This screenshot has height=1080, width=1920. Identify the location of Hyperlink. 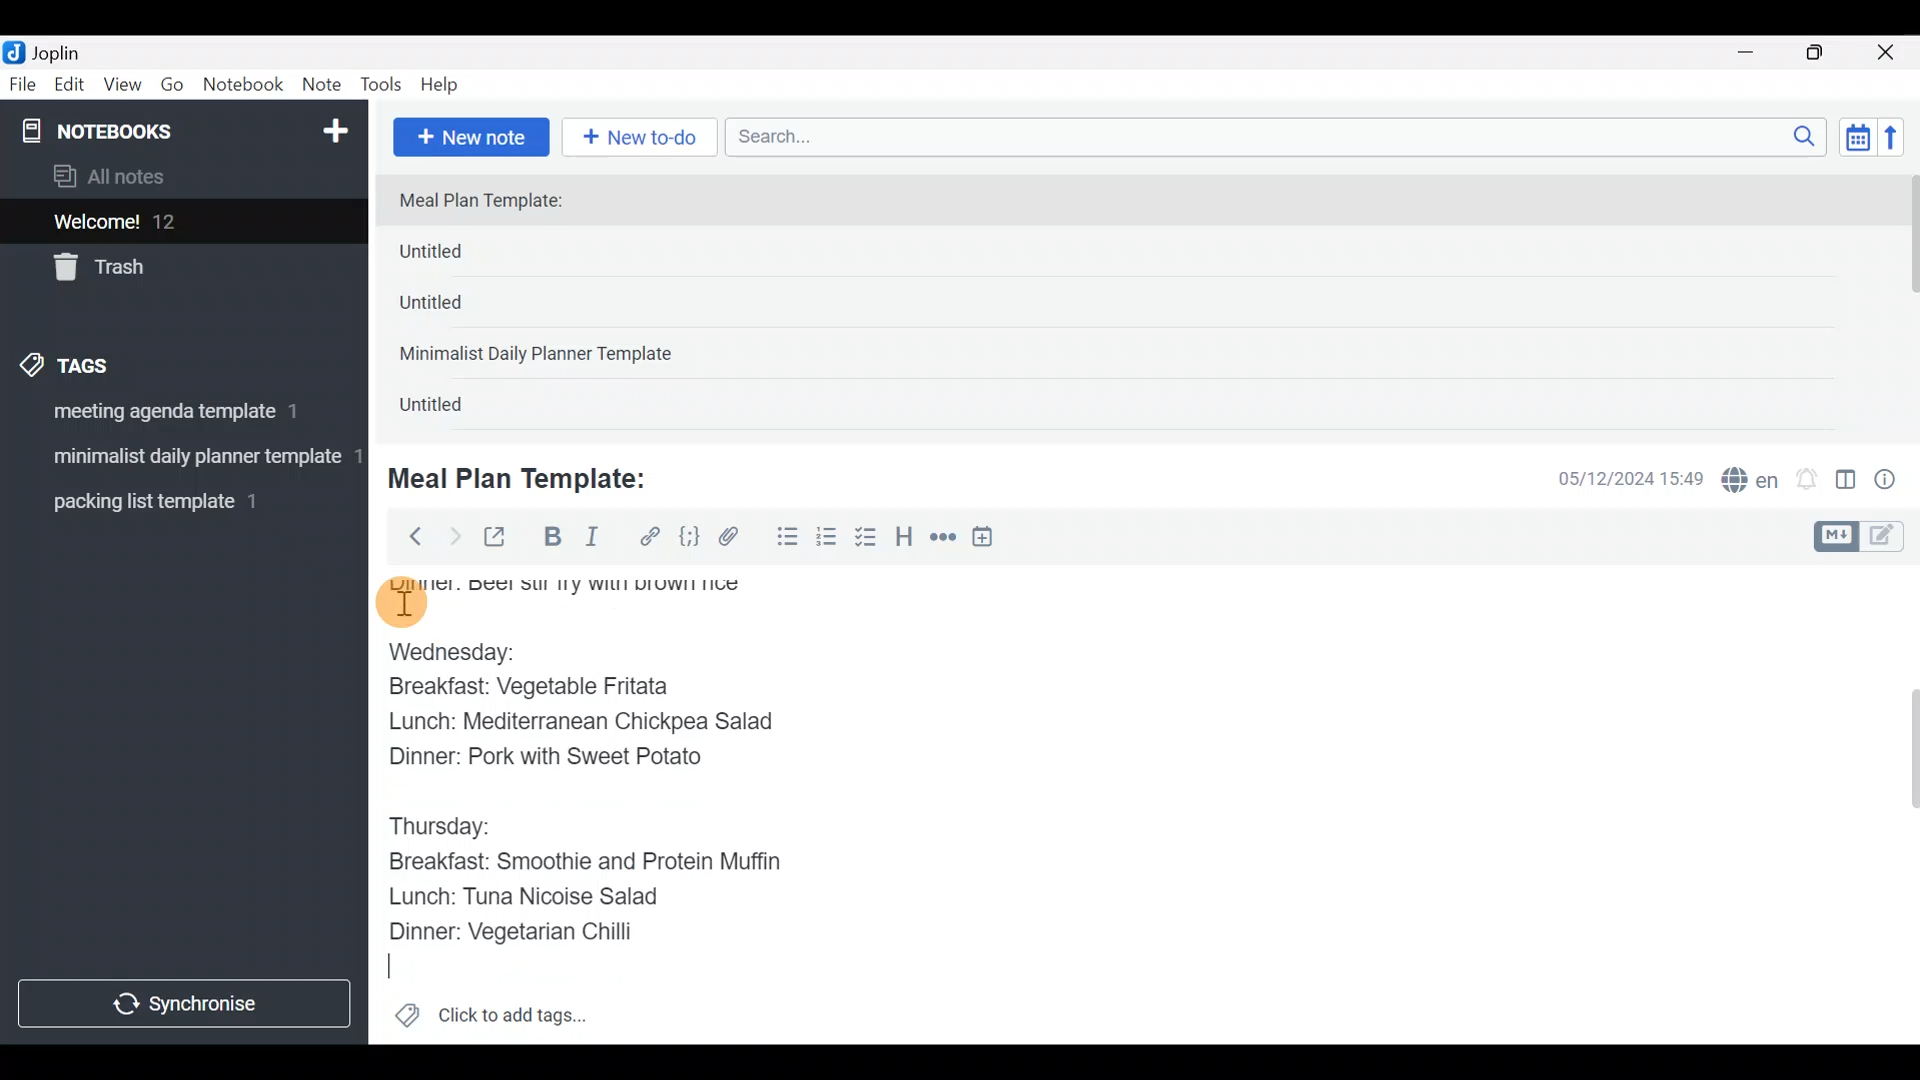
(650, 537).